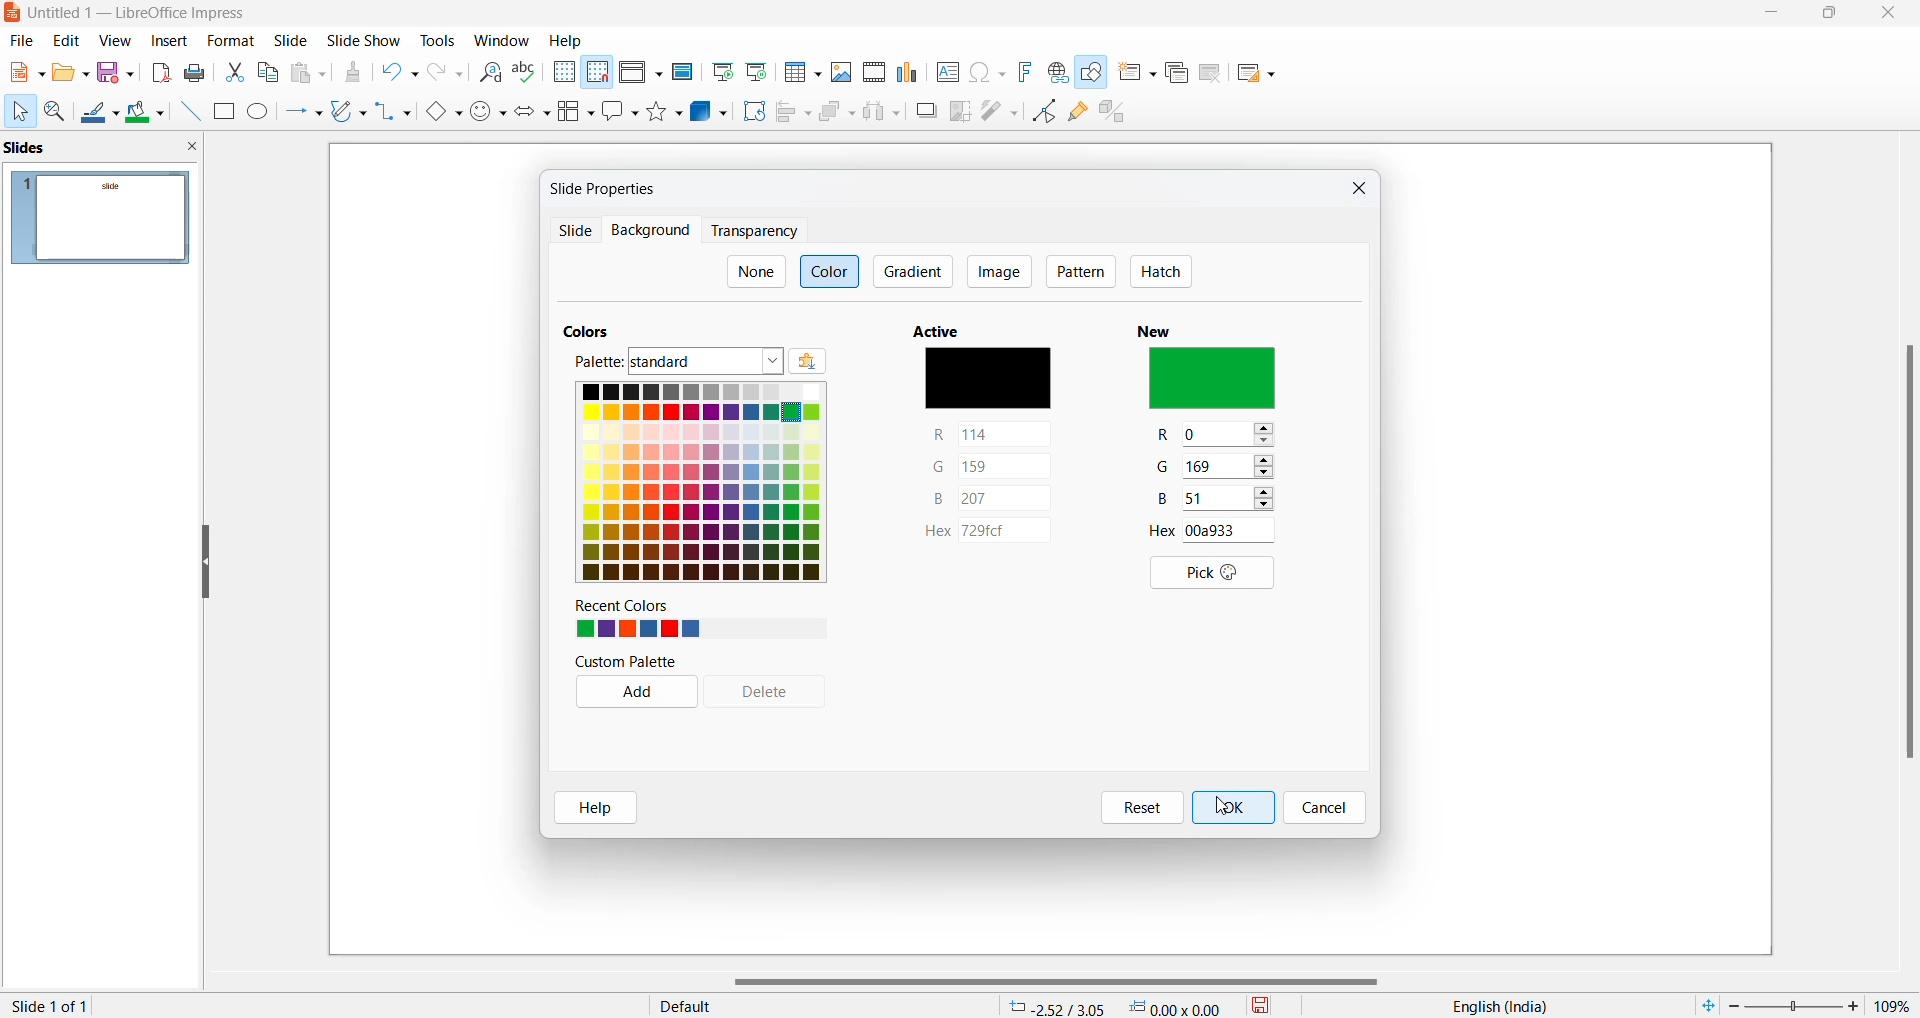 This screenshot has width=1920, height=1018. What do you see at coordinates (813, 1005) in the screenshot?
I see `page style` at bounding box center [813, 1005].